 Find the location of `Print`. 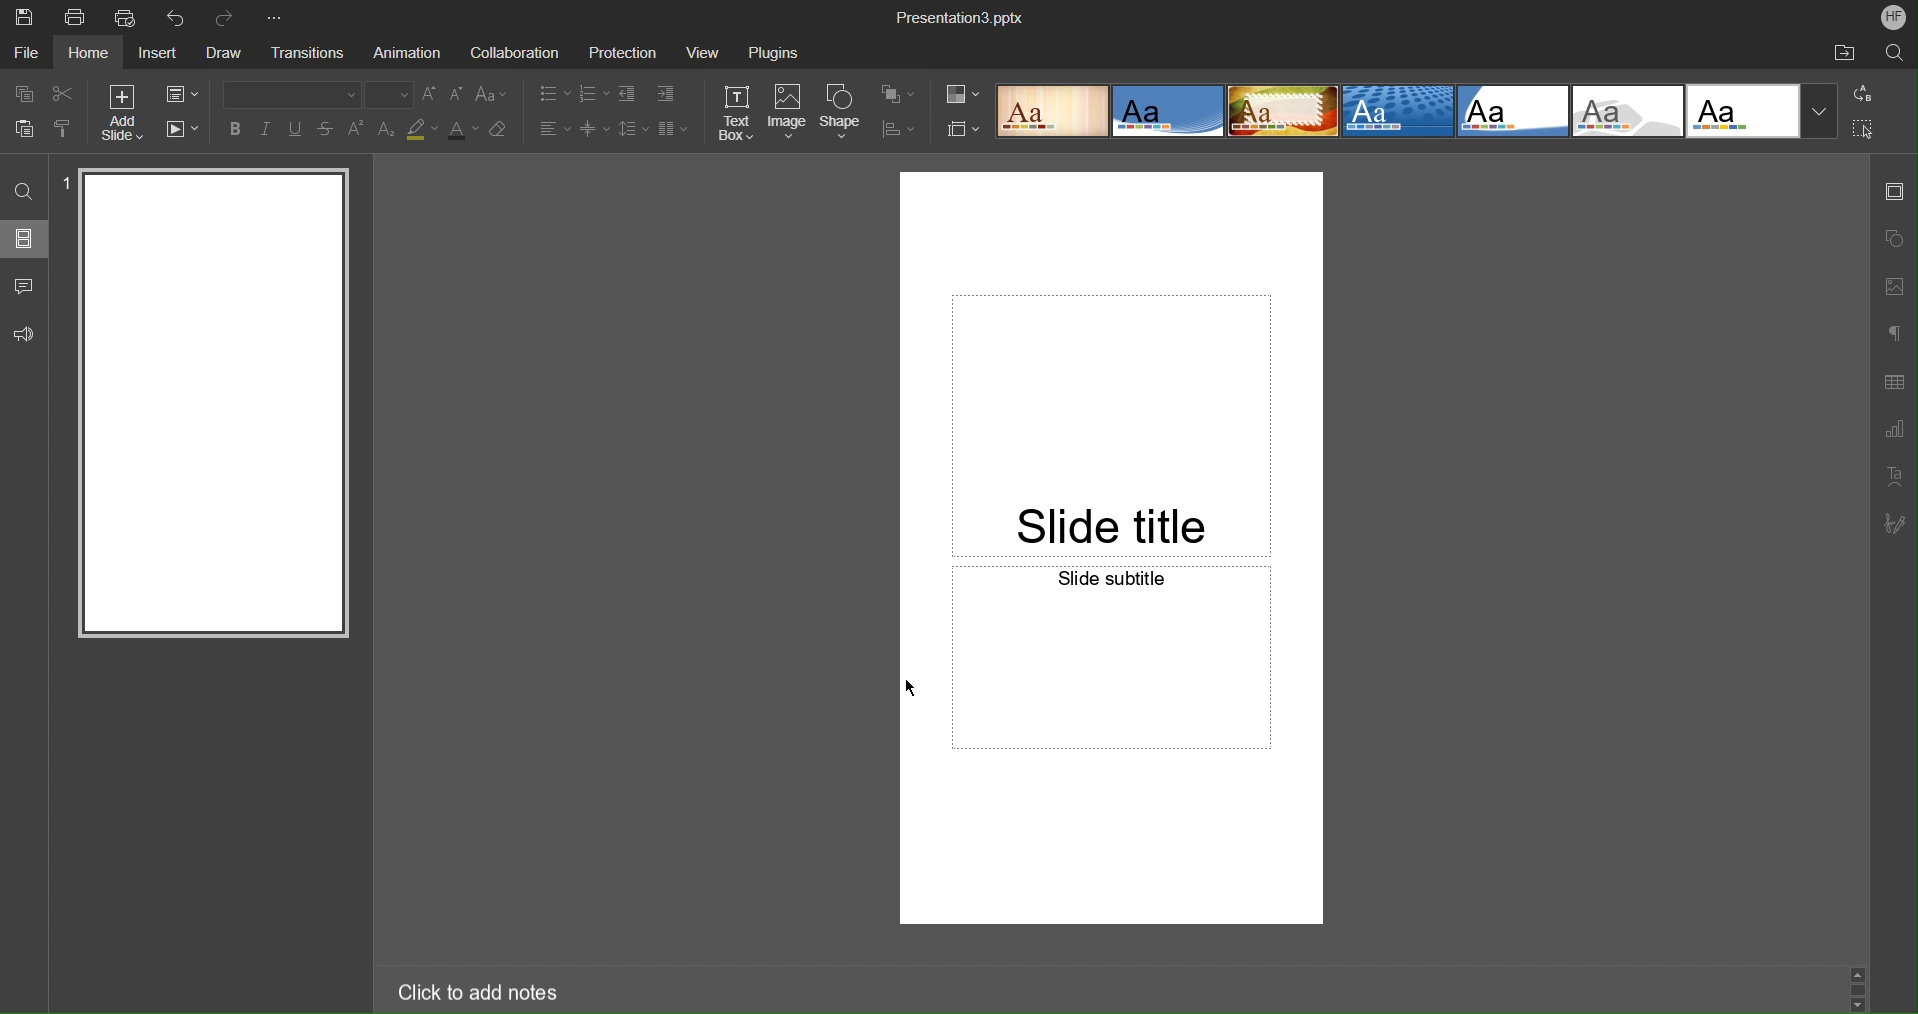

Print is located at coordinates (75, 17).